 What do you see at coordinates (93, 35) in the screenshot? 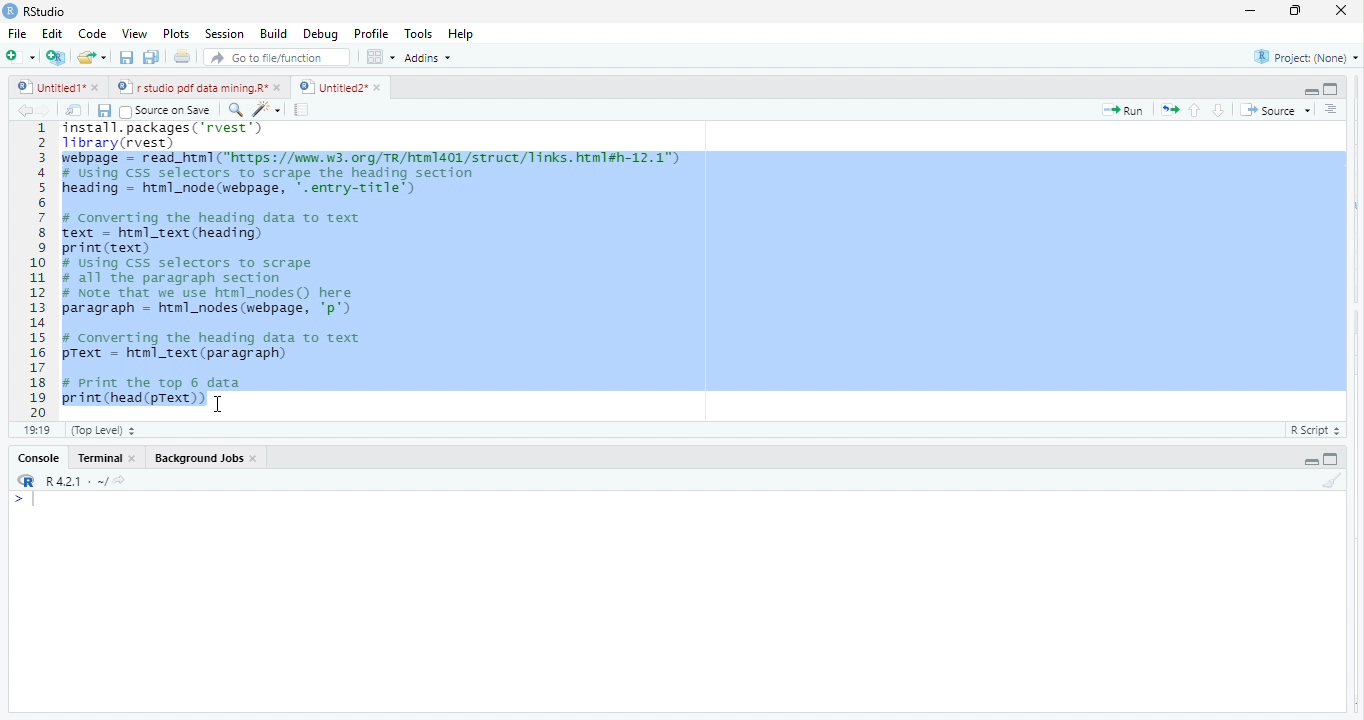
I see `code` at bounding box center [93, 35].